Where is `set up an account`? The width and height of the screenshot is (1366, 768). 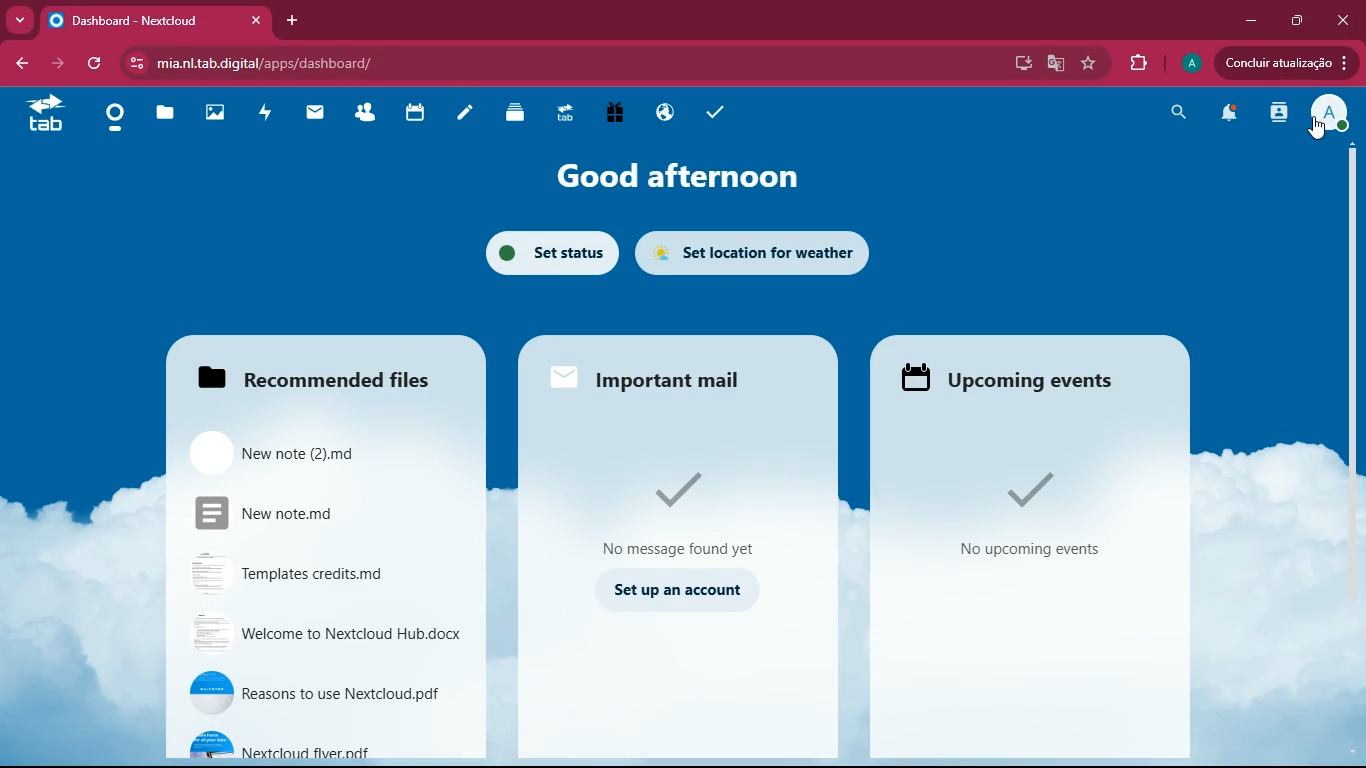 set up an account is located at coordinates (681, 589).